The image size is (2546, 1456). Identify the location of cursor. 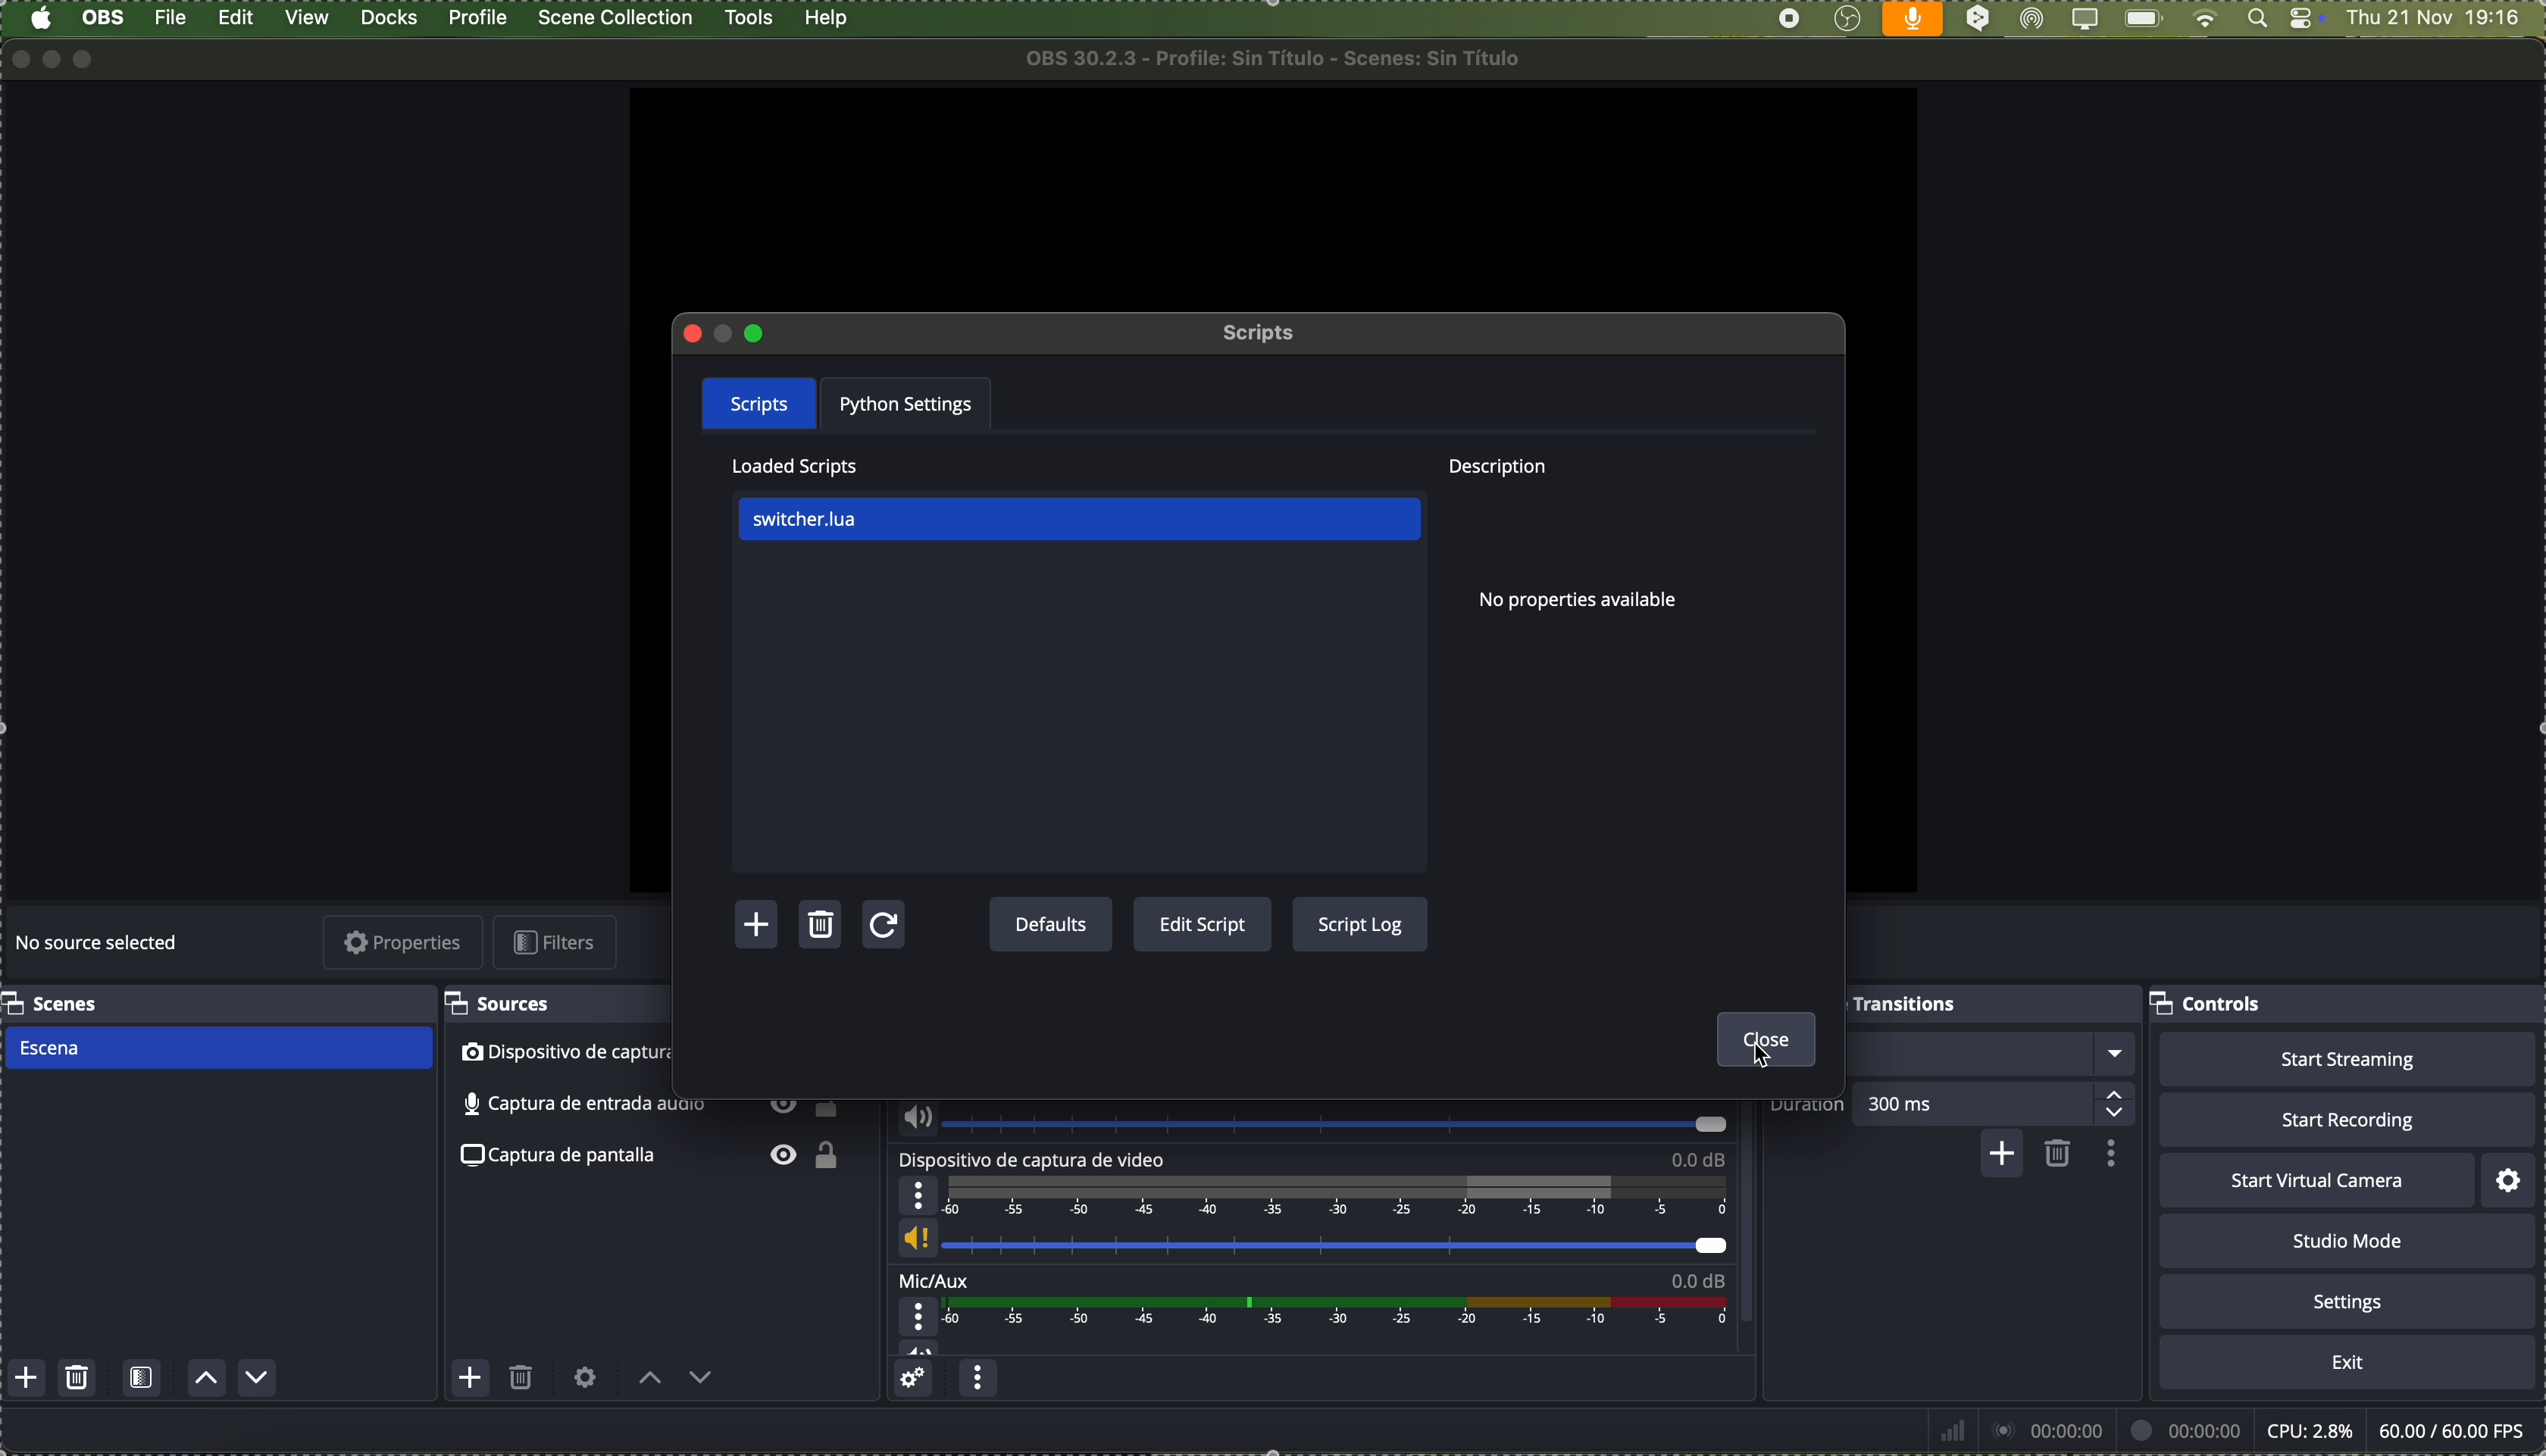
(1772, 1054).